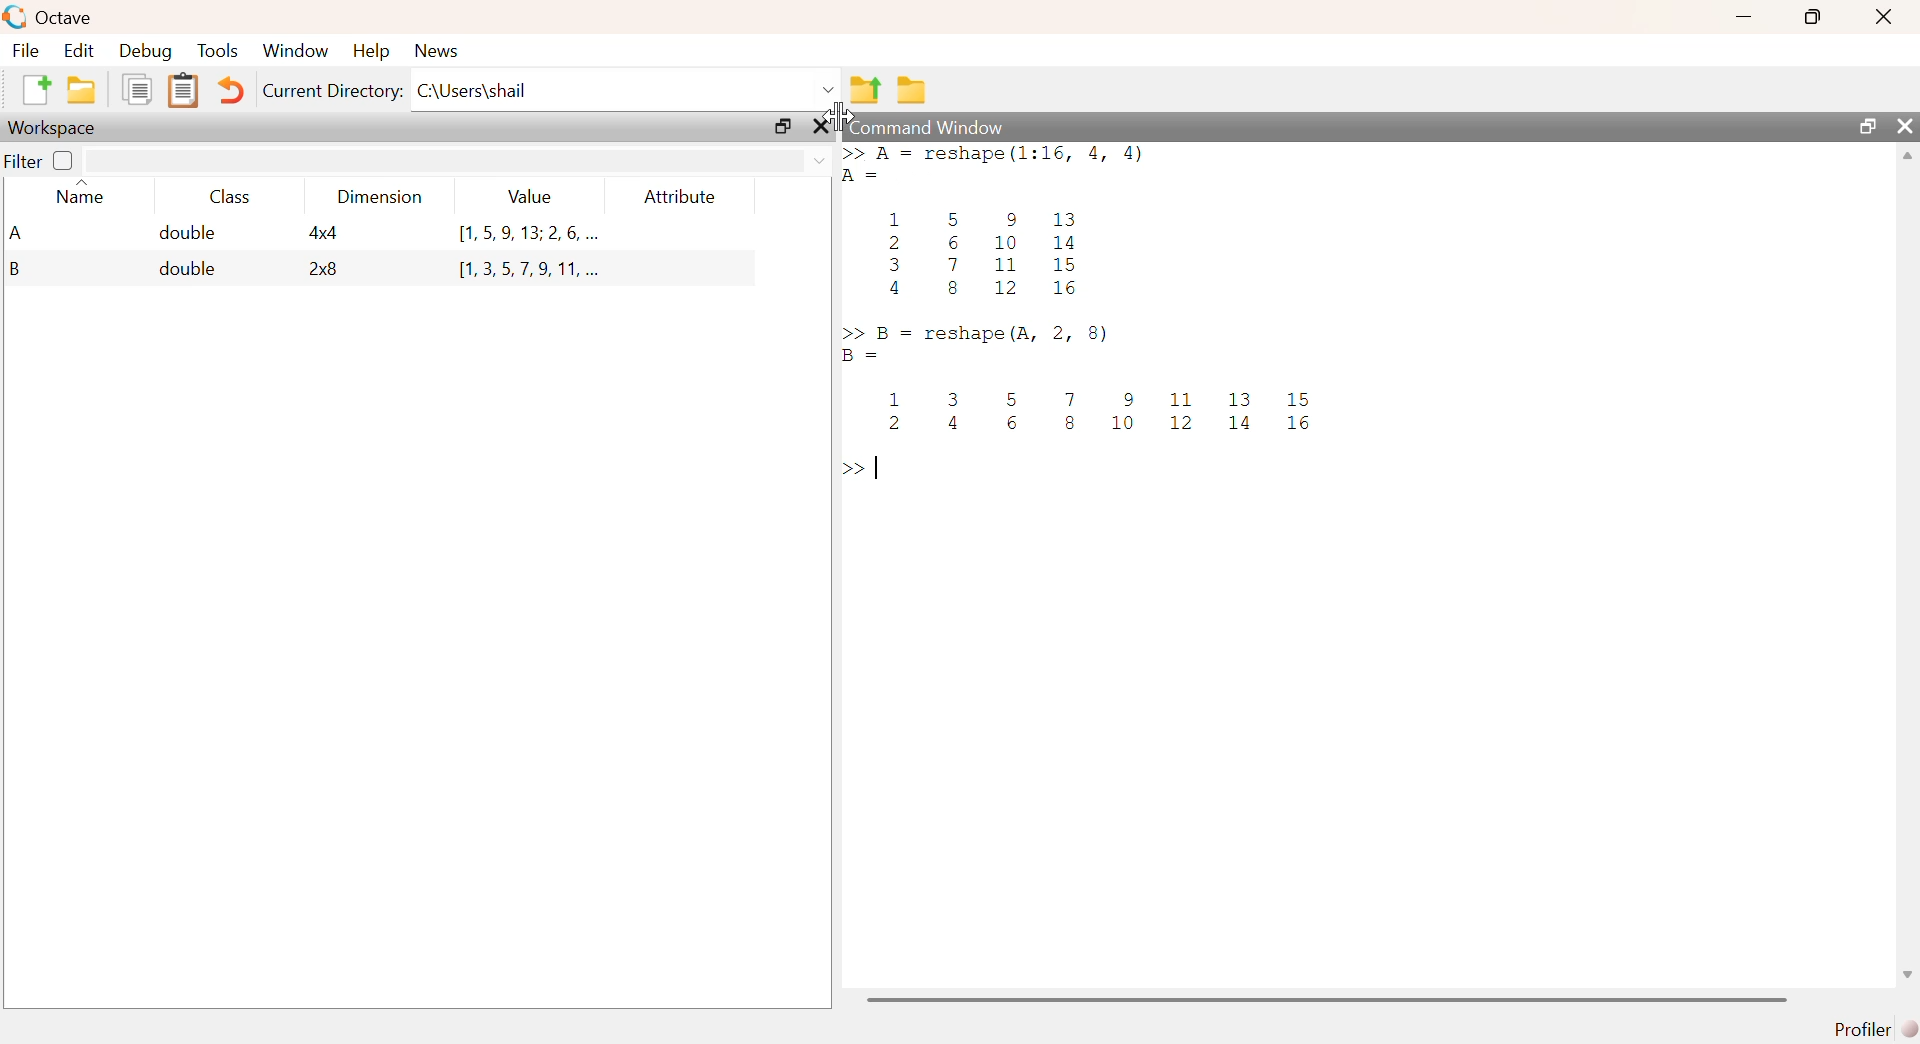  I want to click on scrollbar, so click(1909, 573).